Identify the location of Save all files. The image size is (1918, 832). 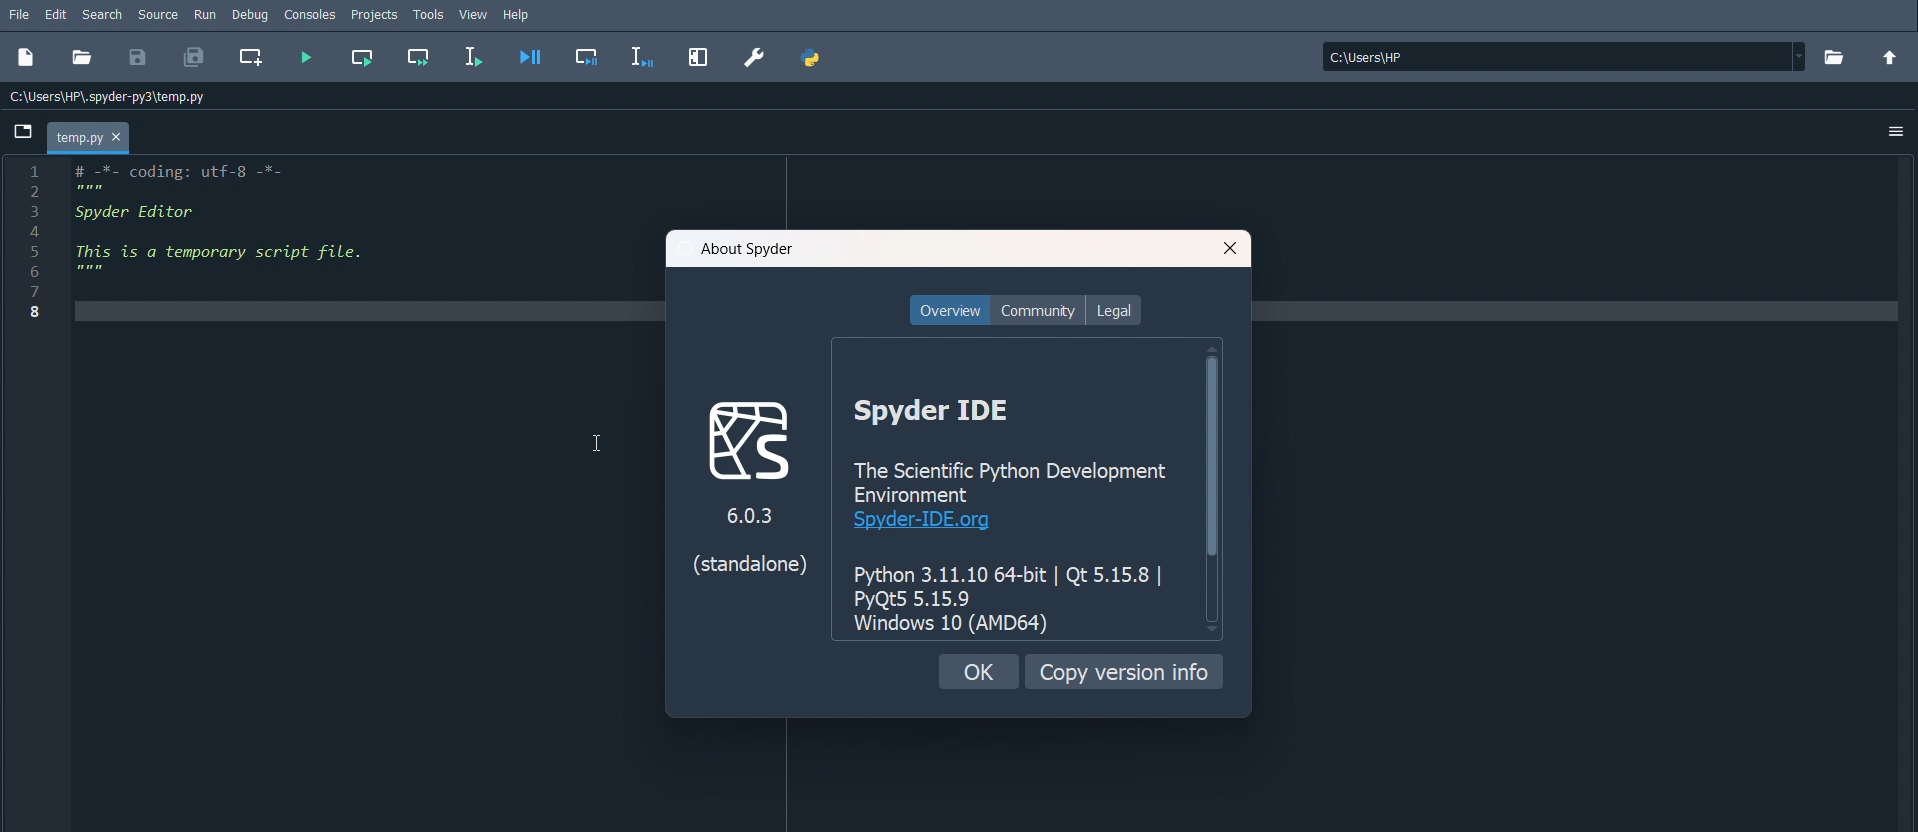
(192, 58).